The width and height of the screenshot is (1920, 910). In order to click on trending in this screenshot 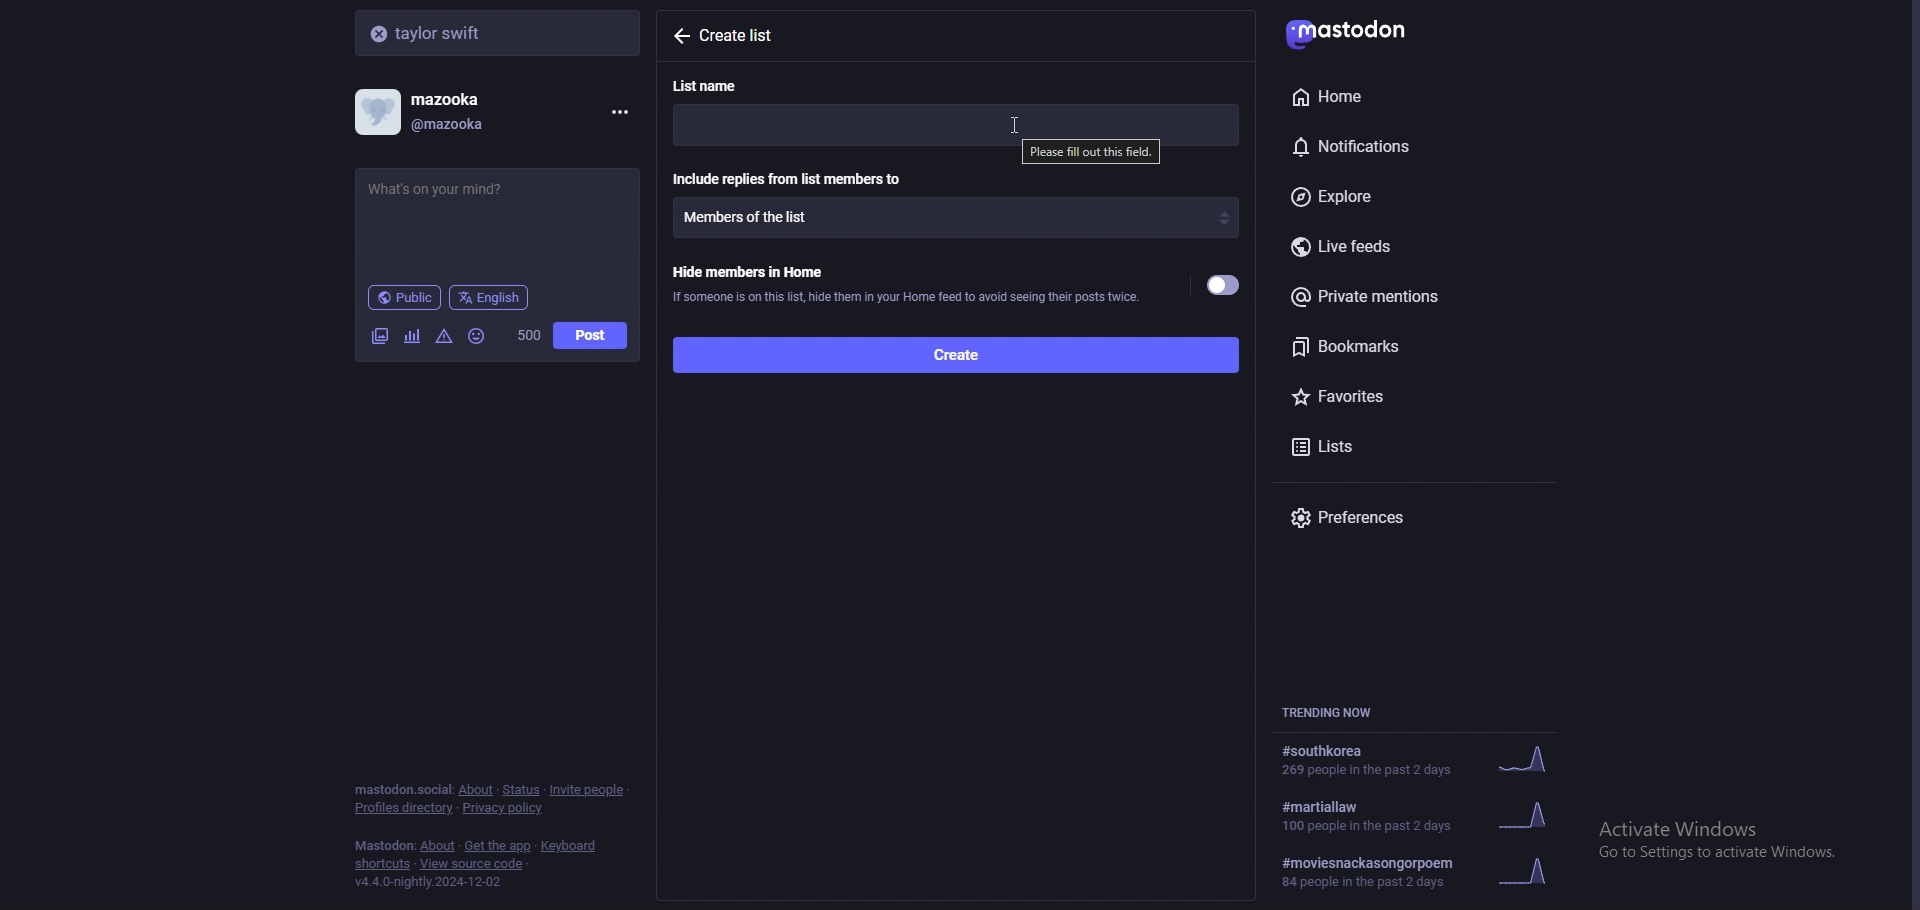, I will do `click(1425, 872)`.